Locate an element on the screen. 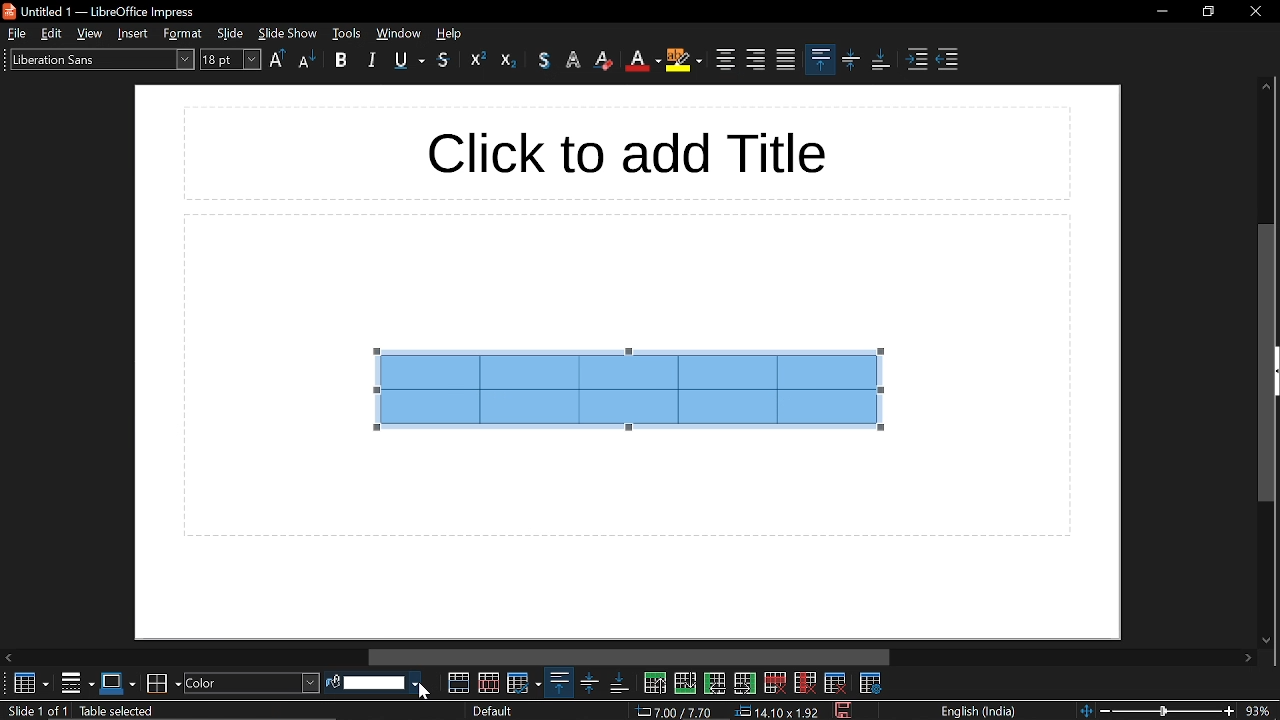 Image resolution: width=1280 pixels, height=720 pixels. borders is located at coordinates (78, 683).